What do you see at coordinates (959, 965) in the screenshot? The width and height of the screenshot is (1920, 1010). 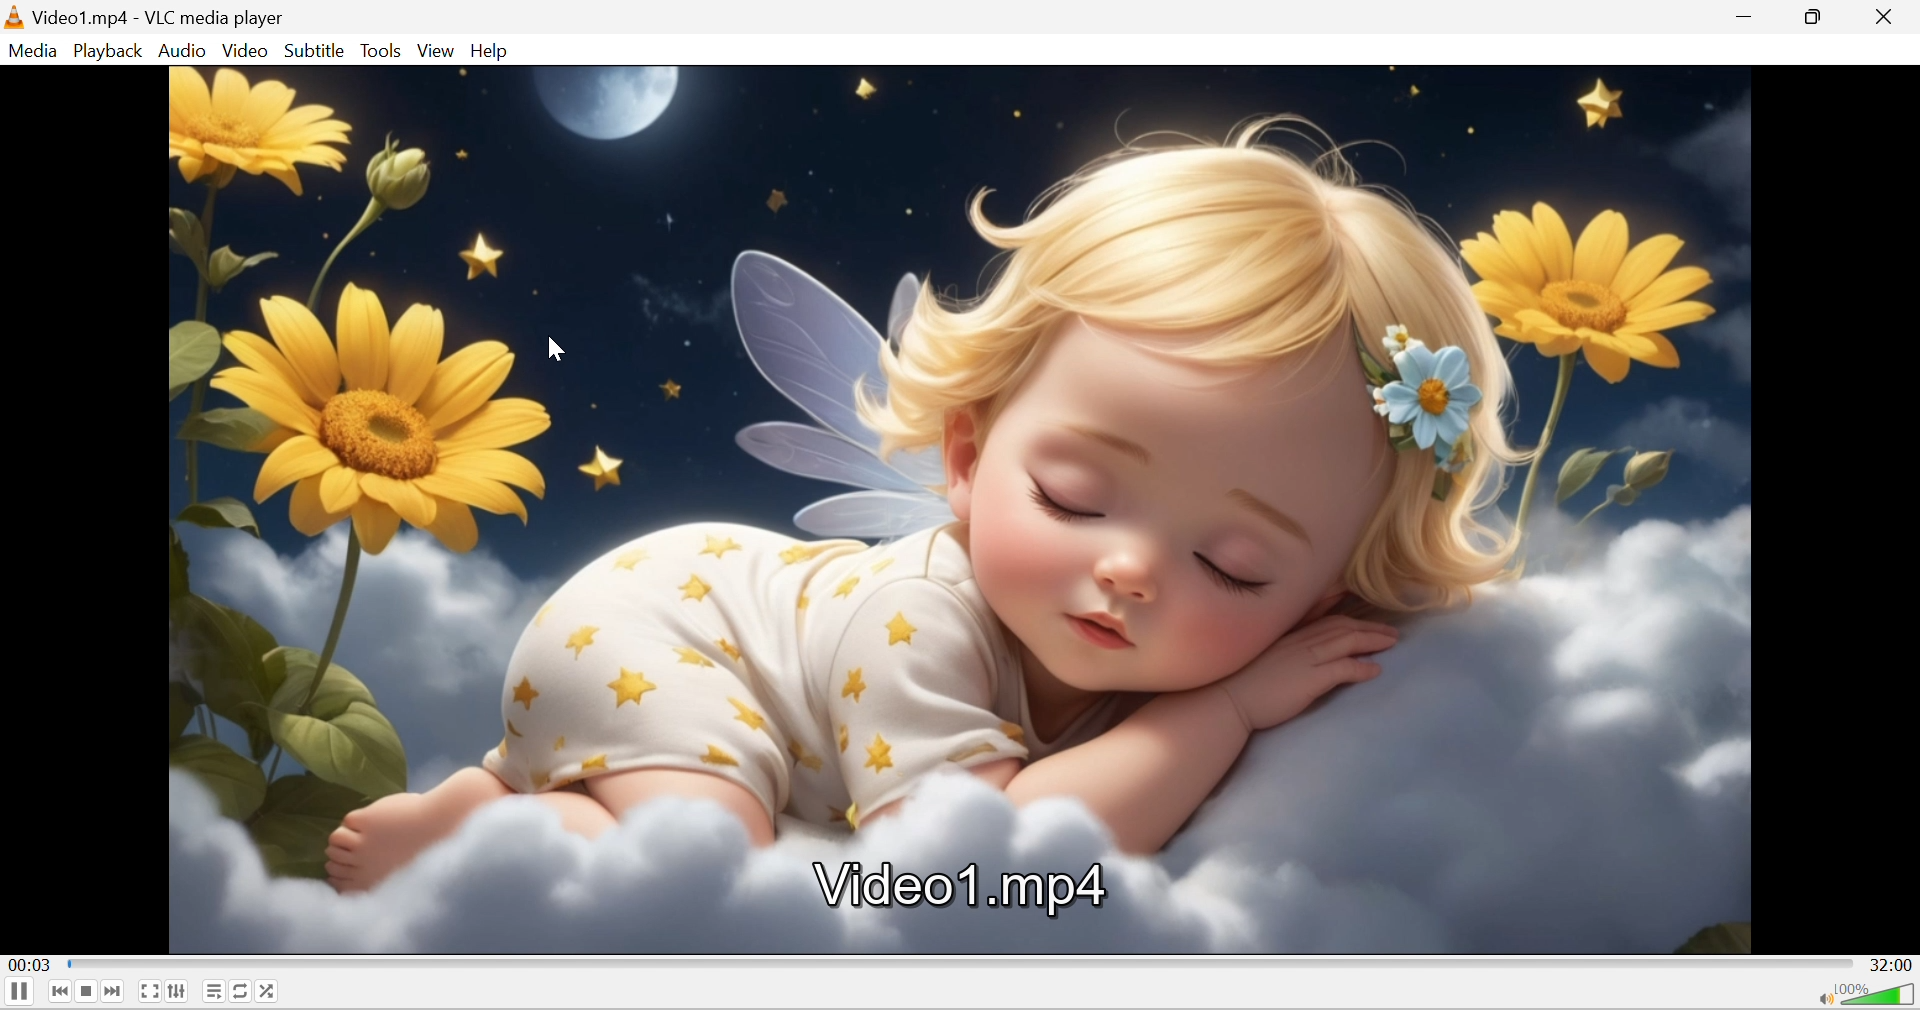 I see `Progress bar` at bounding box center [959, 965].